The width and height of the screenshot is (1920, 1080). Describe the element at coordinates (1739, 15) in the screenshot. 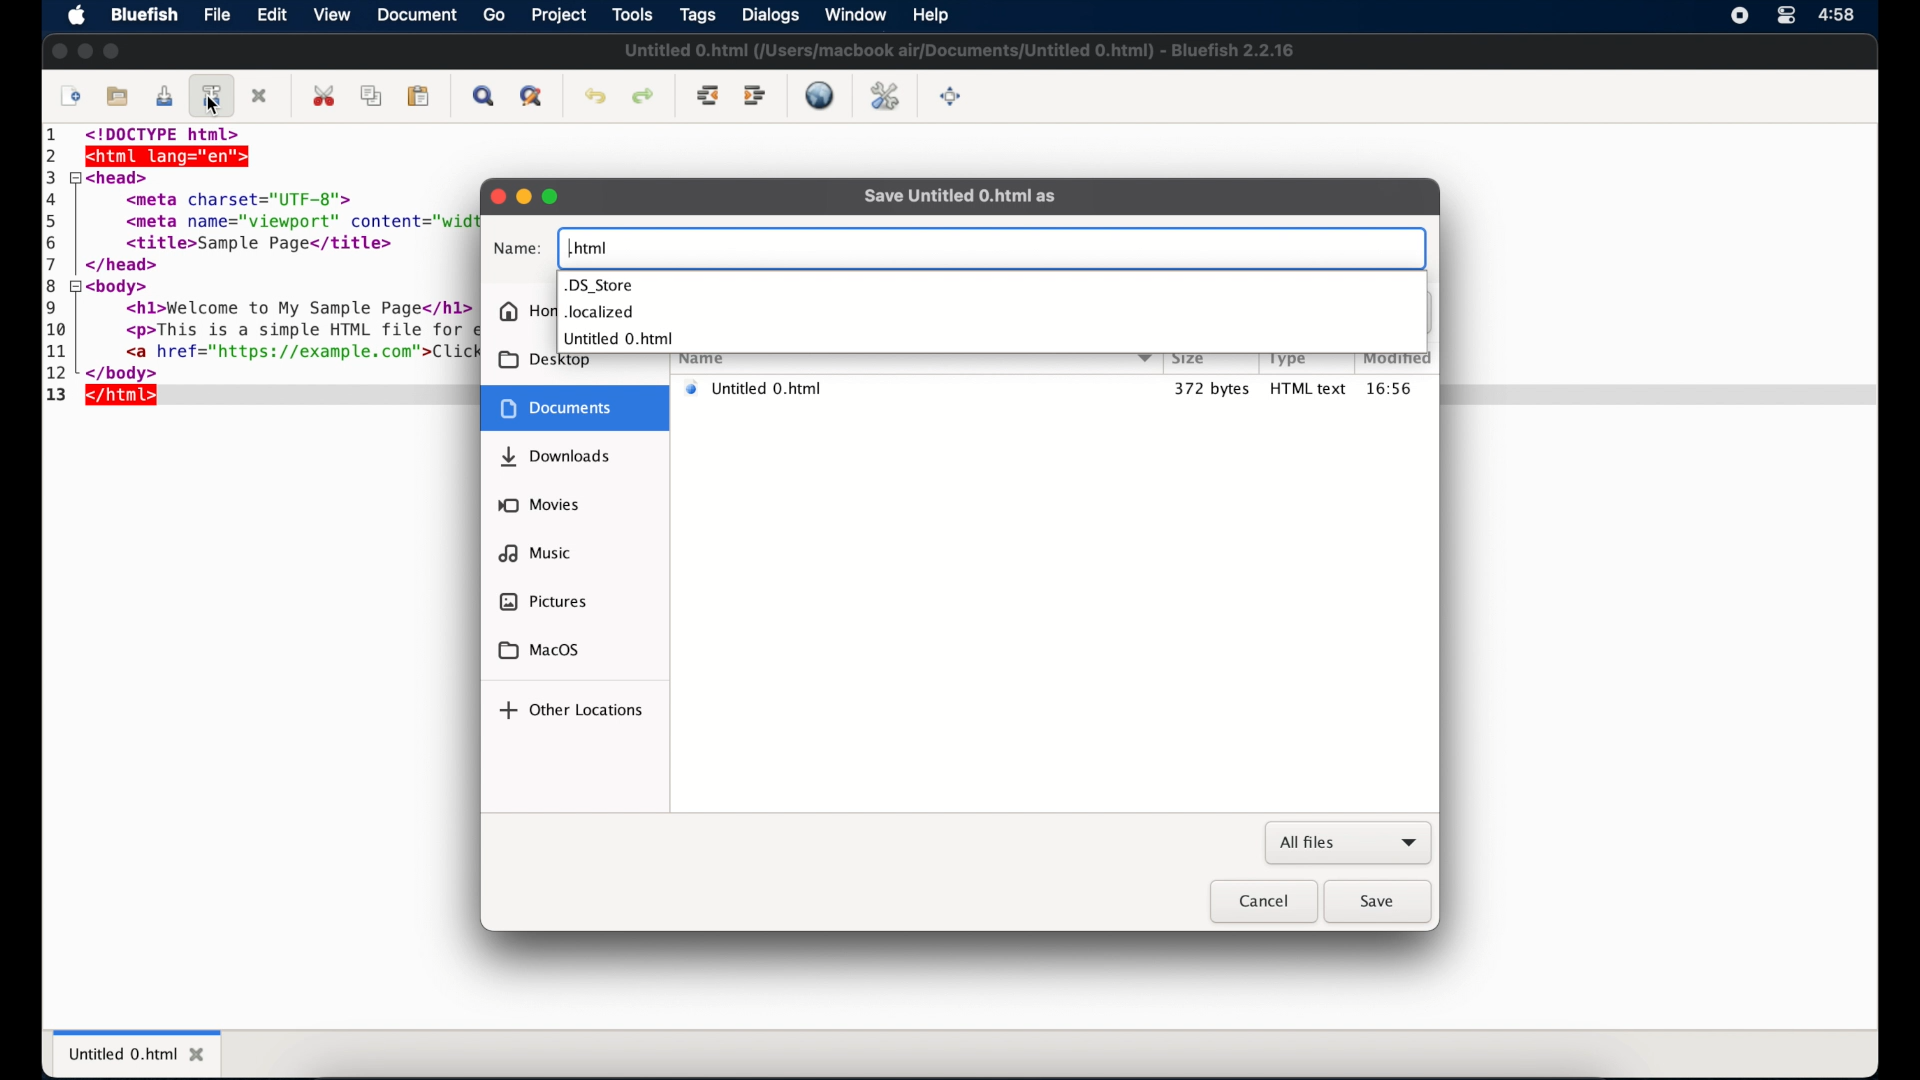

I see `screen recorder icon` at that location.